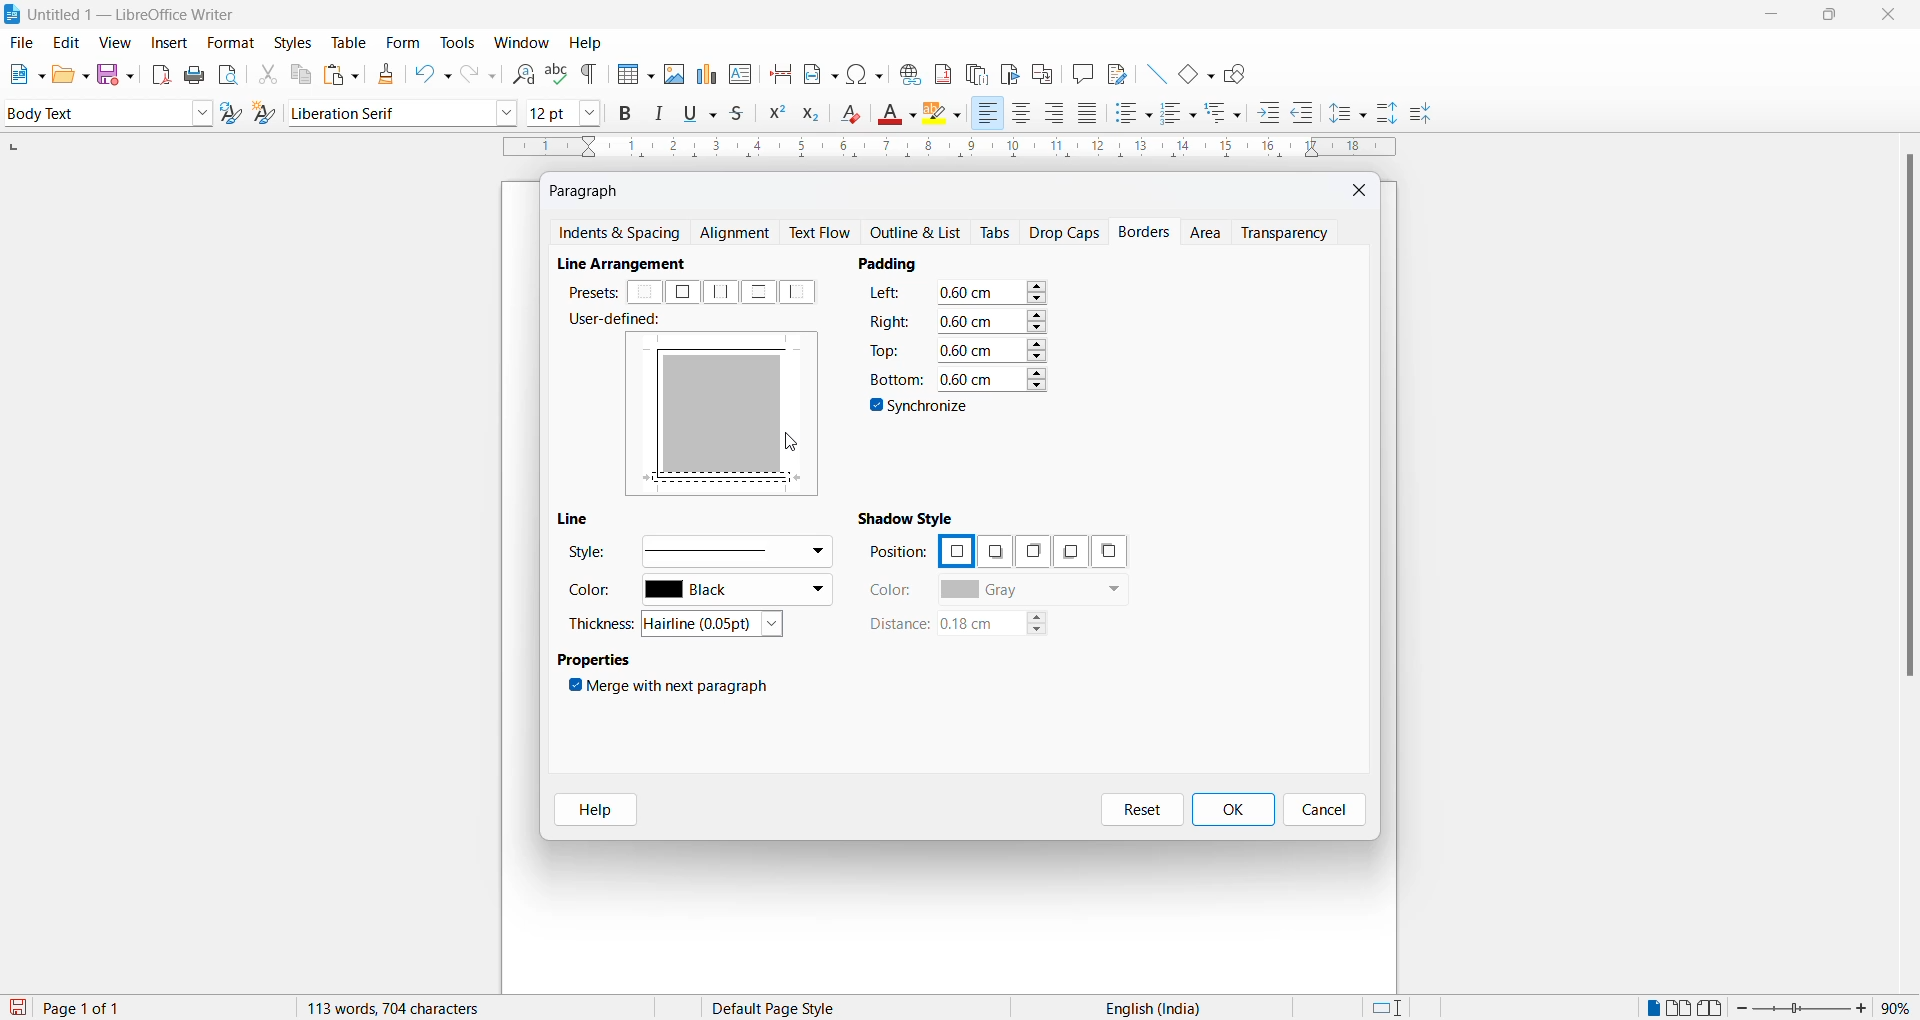  I want to click on properties options, so click(596, 662).